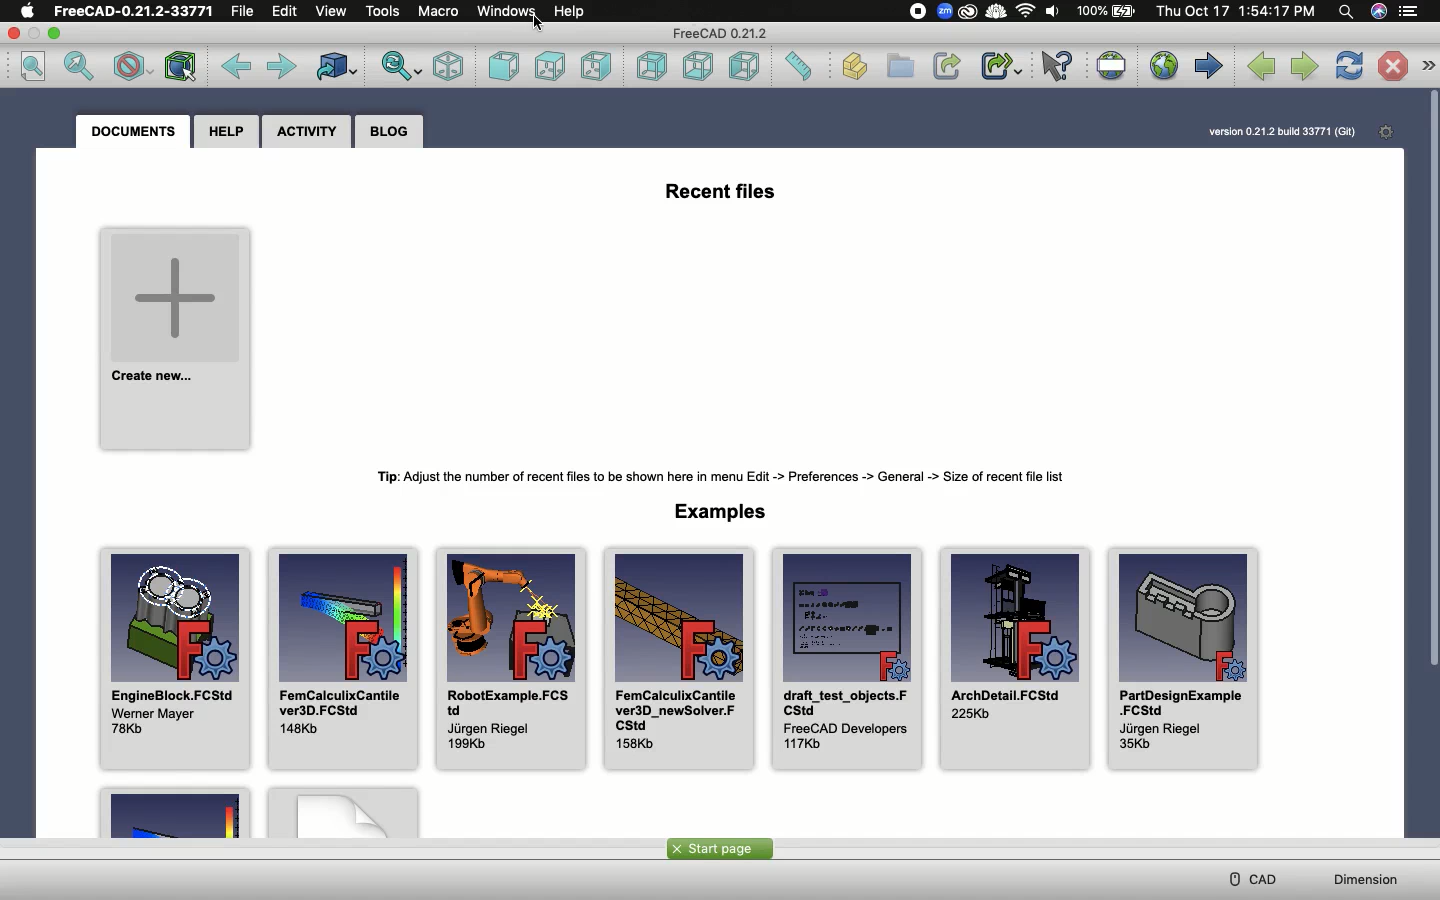 The width and height of the screenshot is (1440, 900). What do you see at coordinates (282, 68) in the screenshot?
I see `Forward` at bounding box center [282, 68].